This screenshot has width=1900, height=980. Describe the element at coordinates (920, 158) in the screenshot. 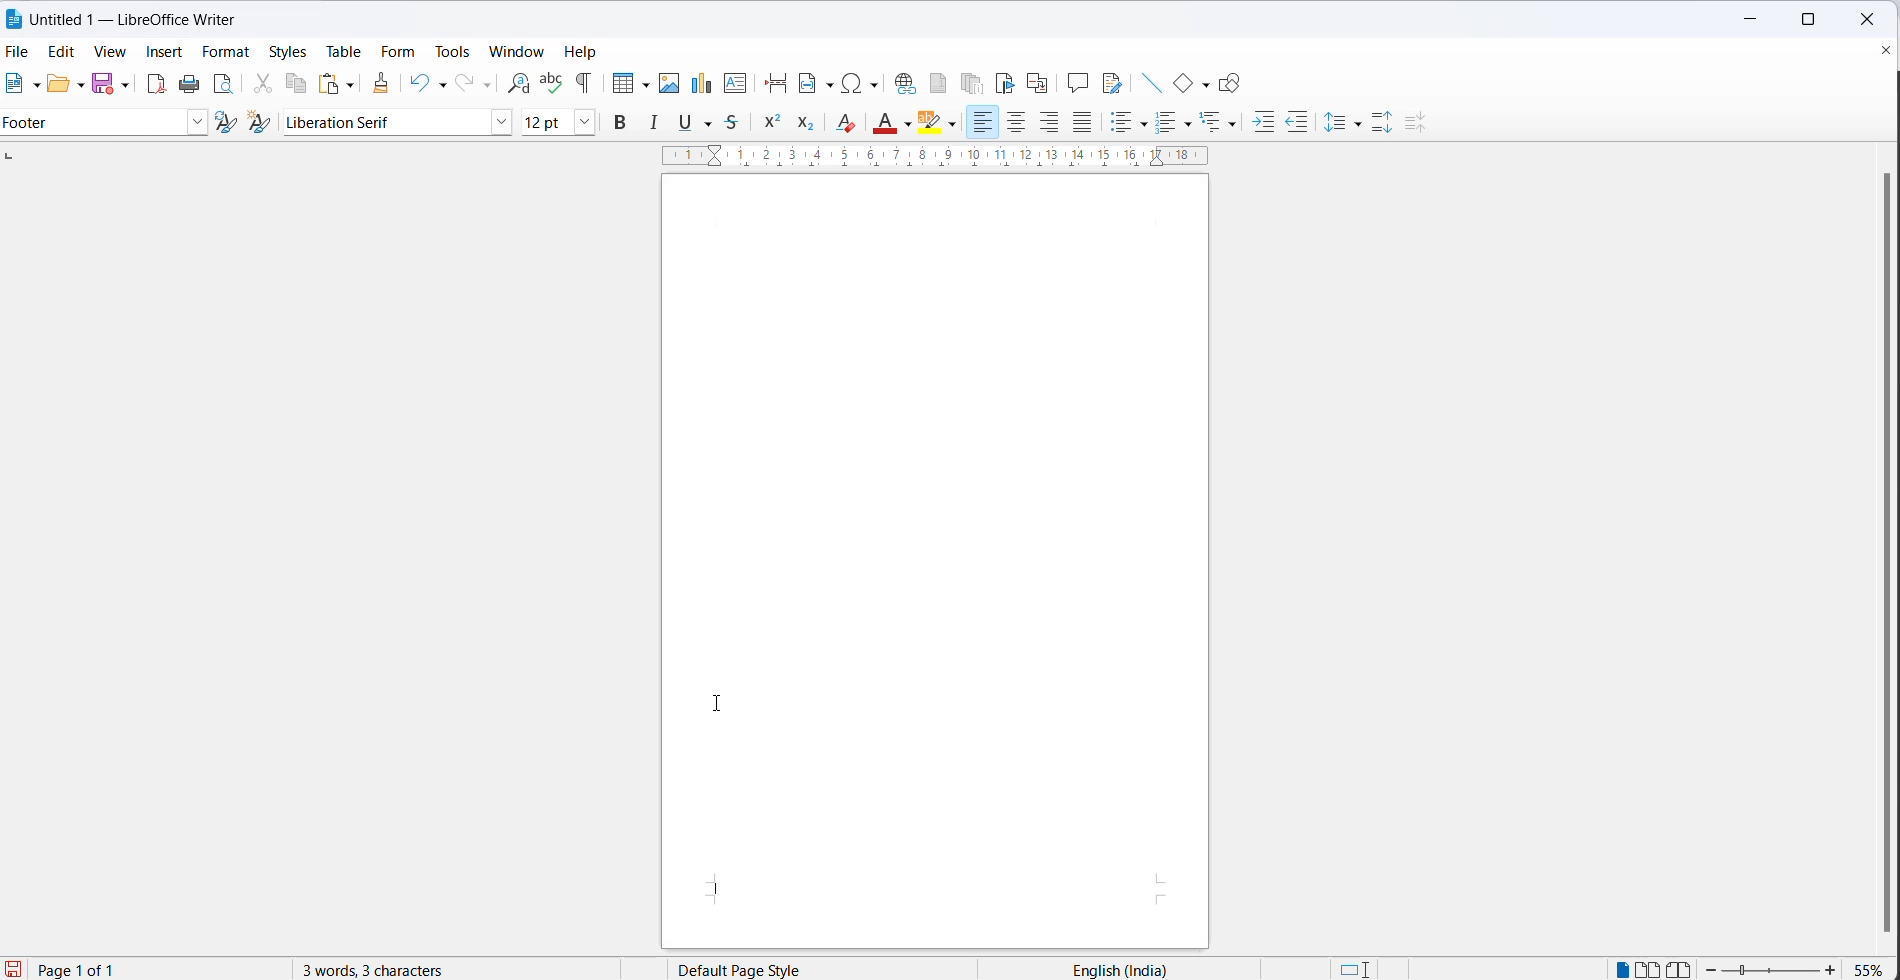

I see `scaling` at that location.